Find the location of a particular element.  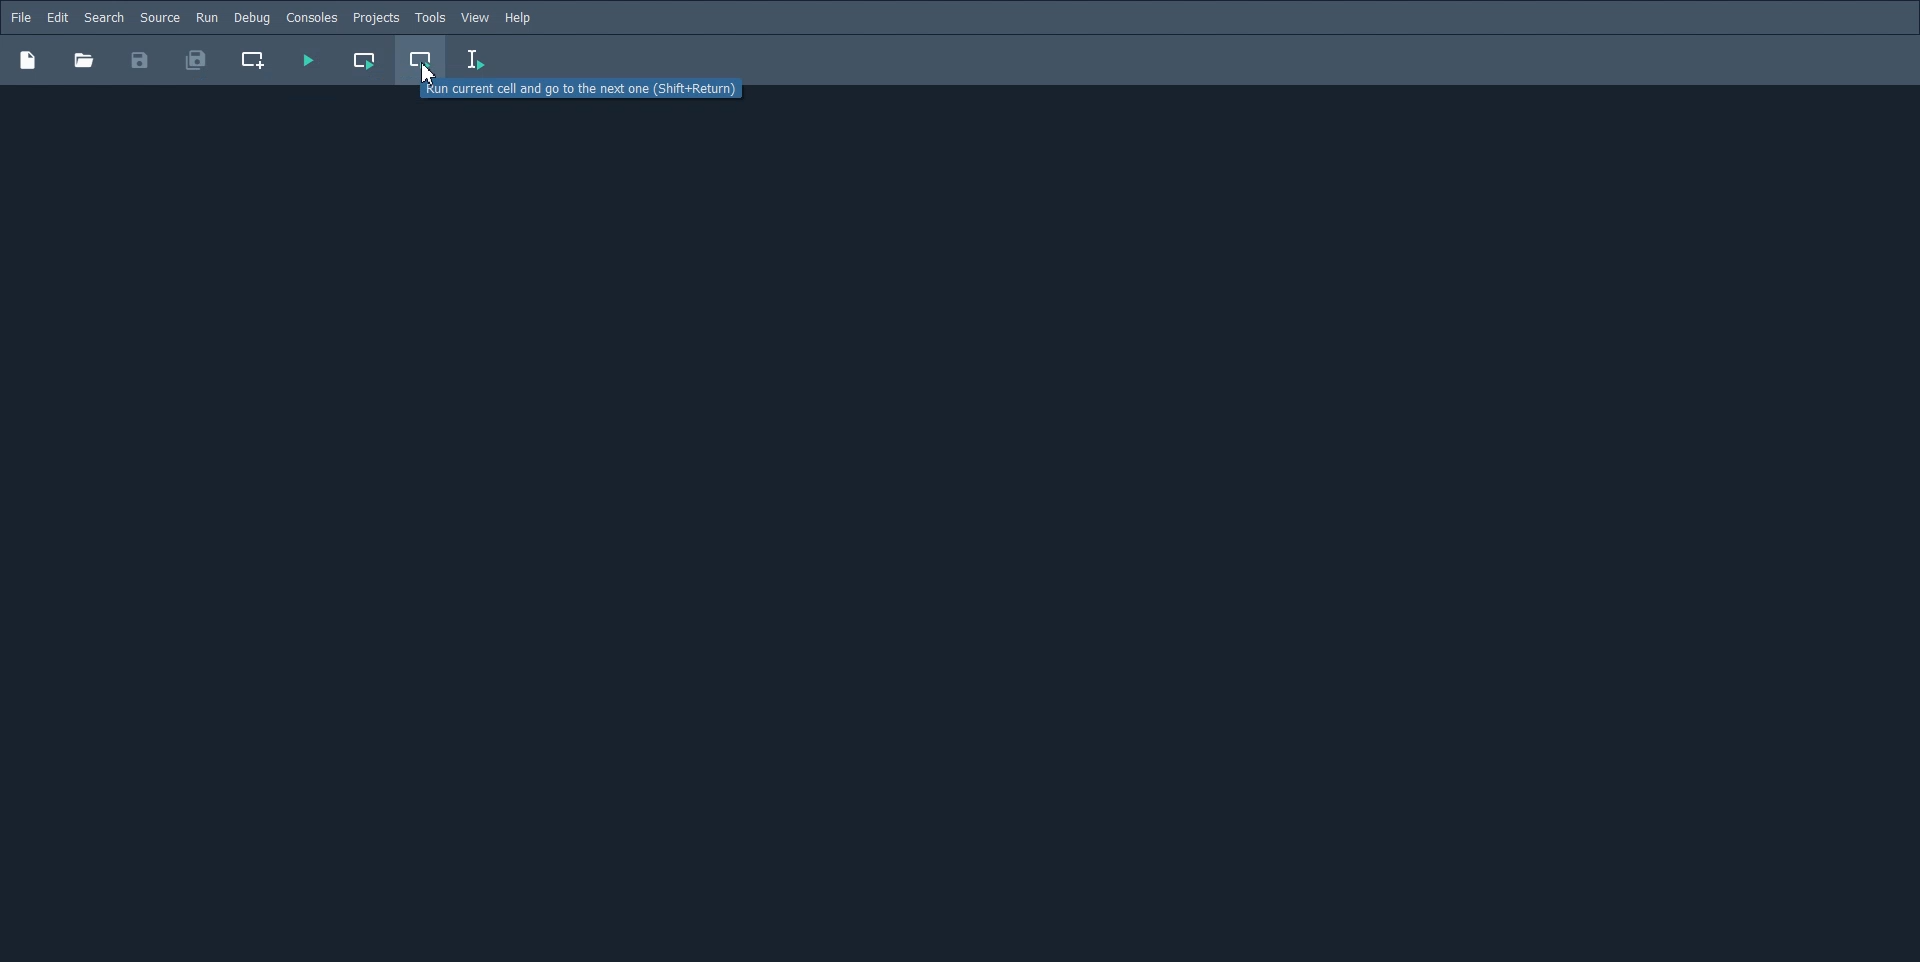

Run Current cell is located at coordinates (363, 60).